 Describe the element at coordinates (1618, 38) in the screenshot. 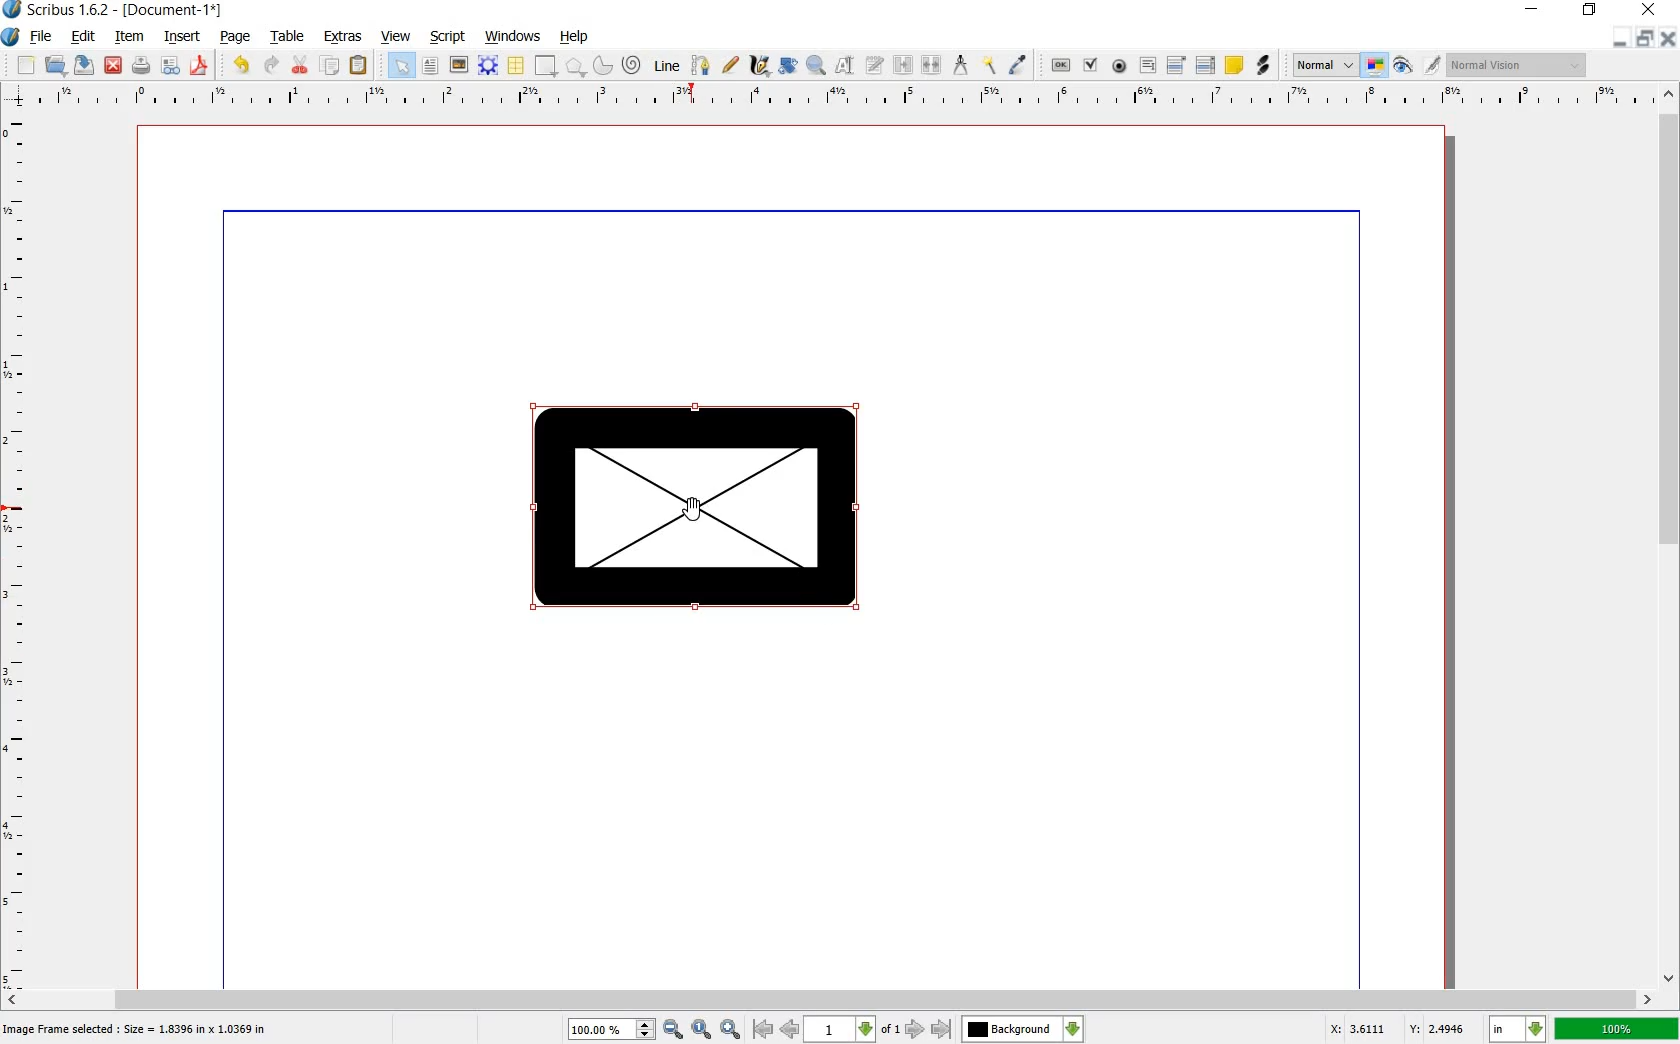

I see `minimize` at that location.